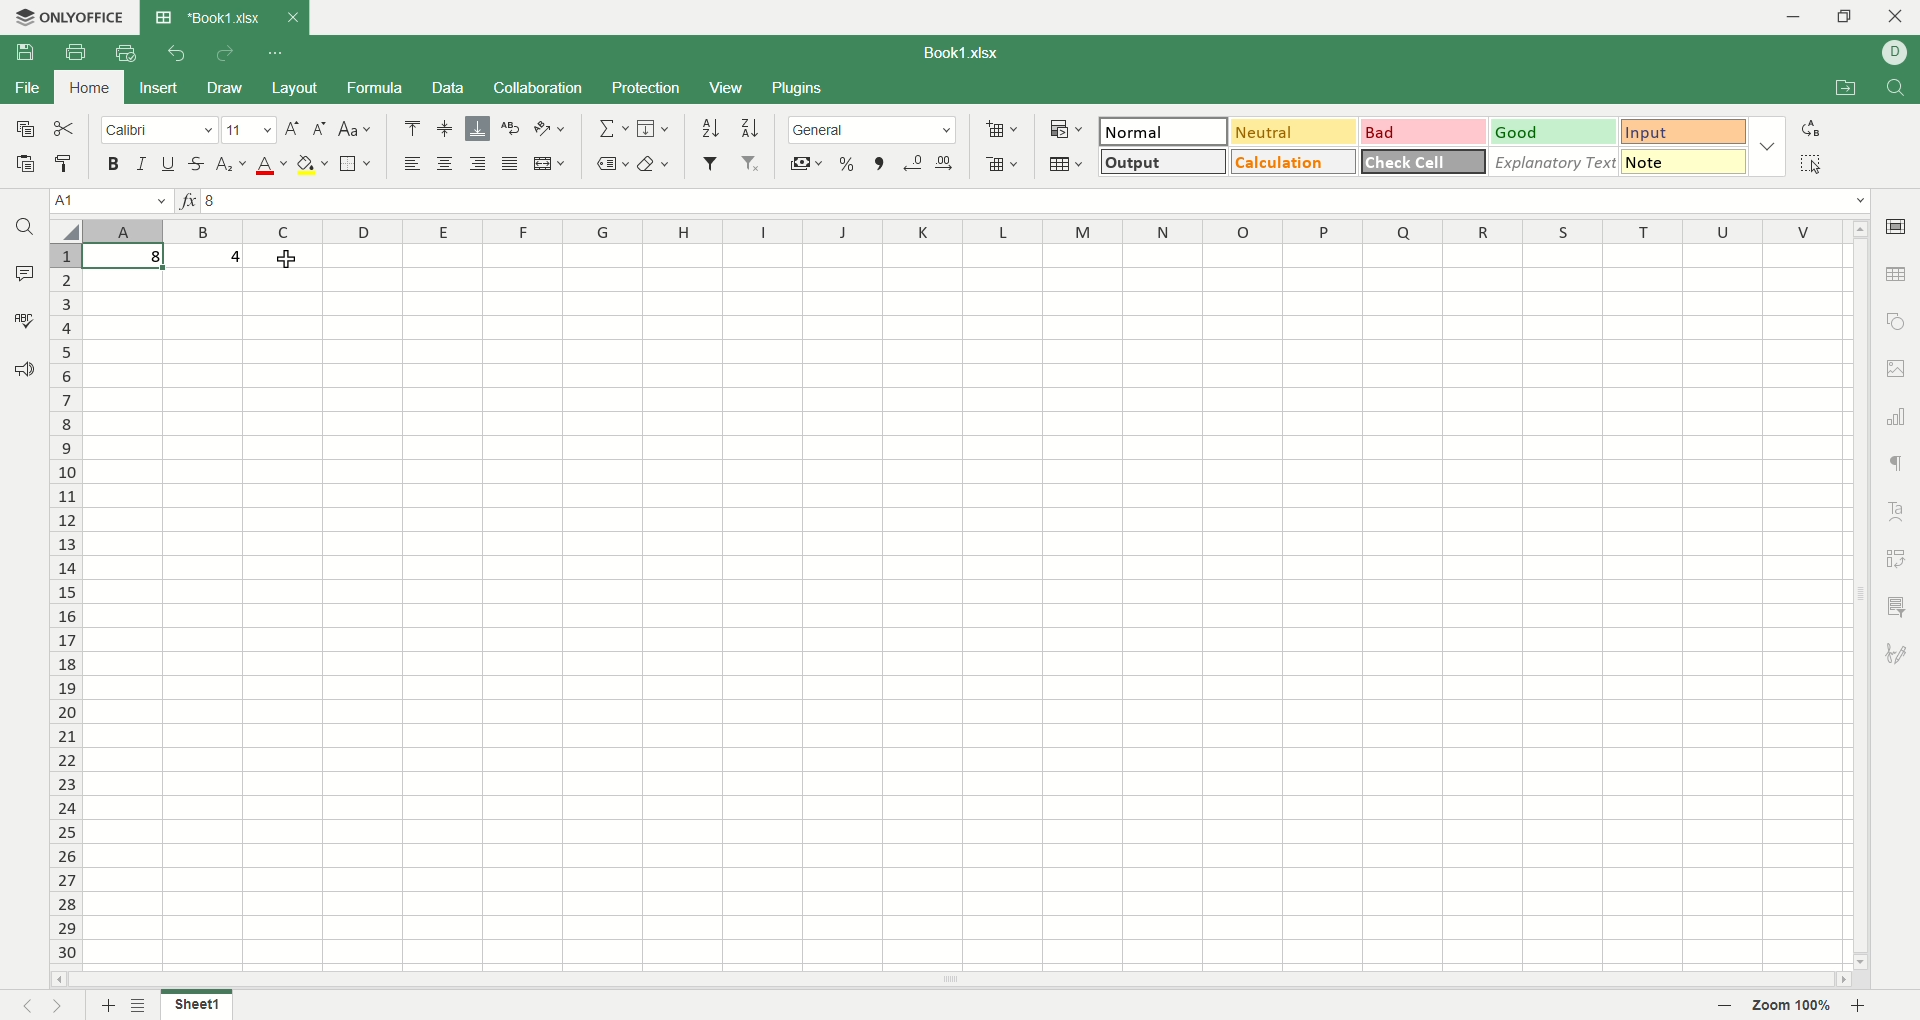  Describe the element at coordinates (1898, 366) in the screenshot. I see `image settings` at that location.